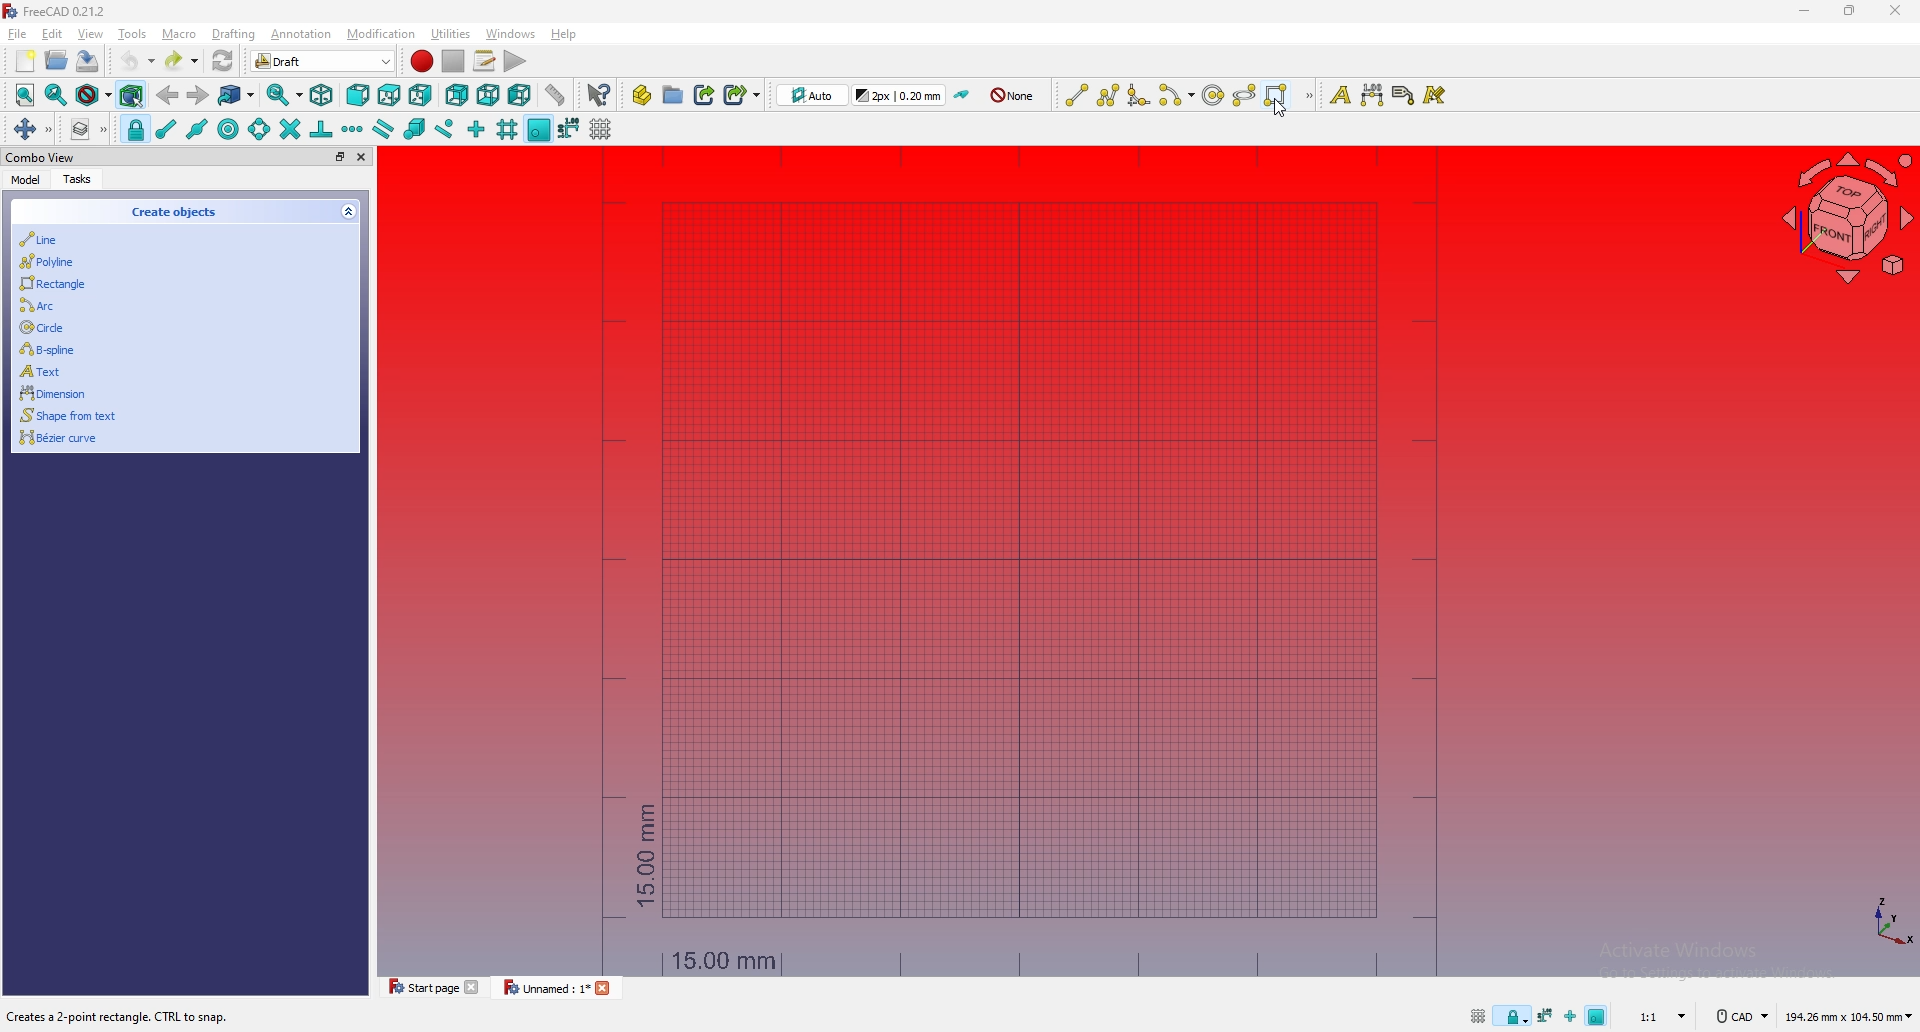 The image size is (1920, 1032). What do you see at coordinates (133, 34) in the screenshot?
I see `tools` at bounding box center [133, 34].